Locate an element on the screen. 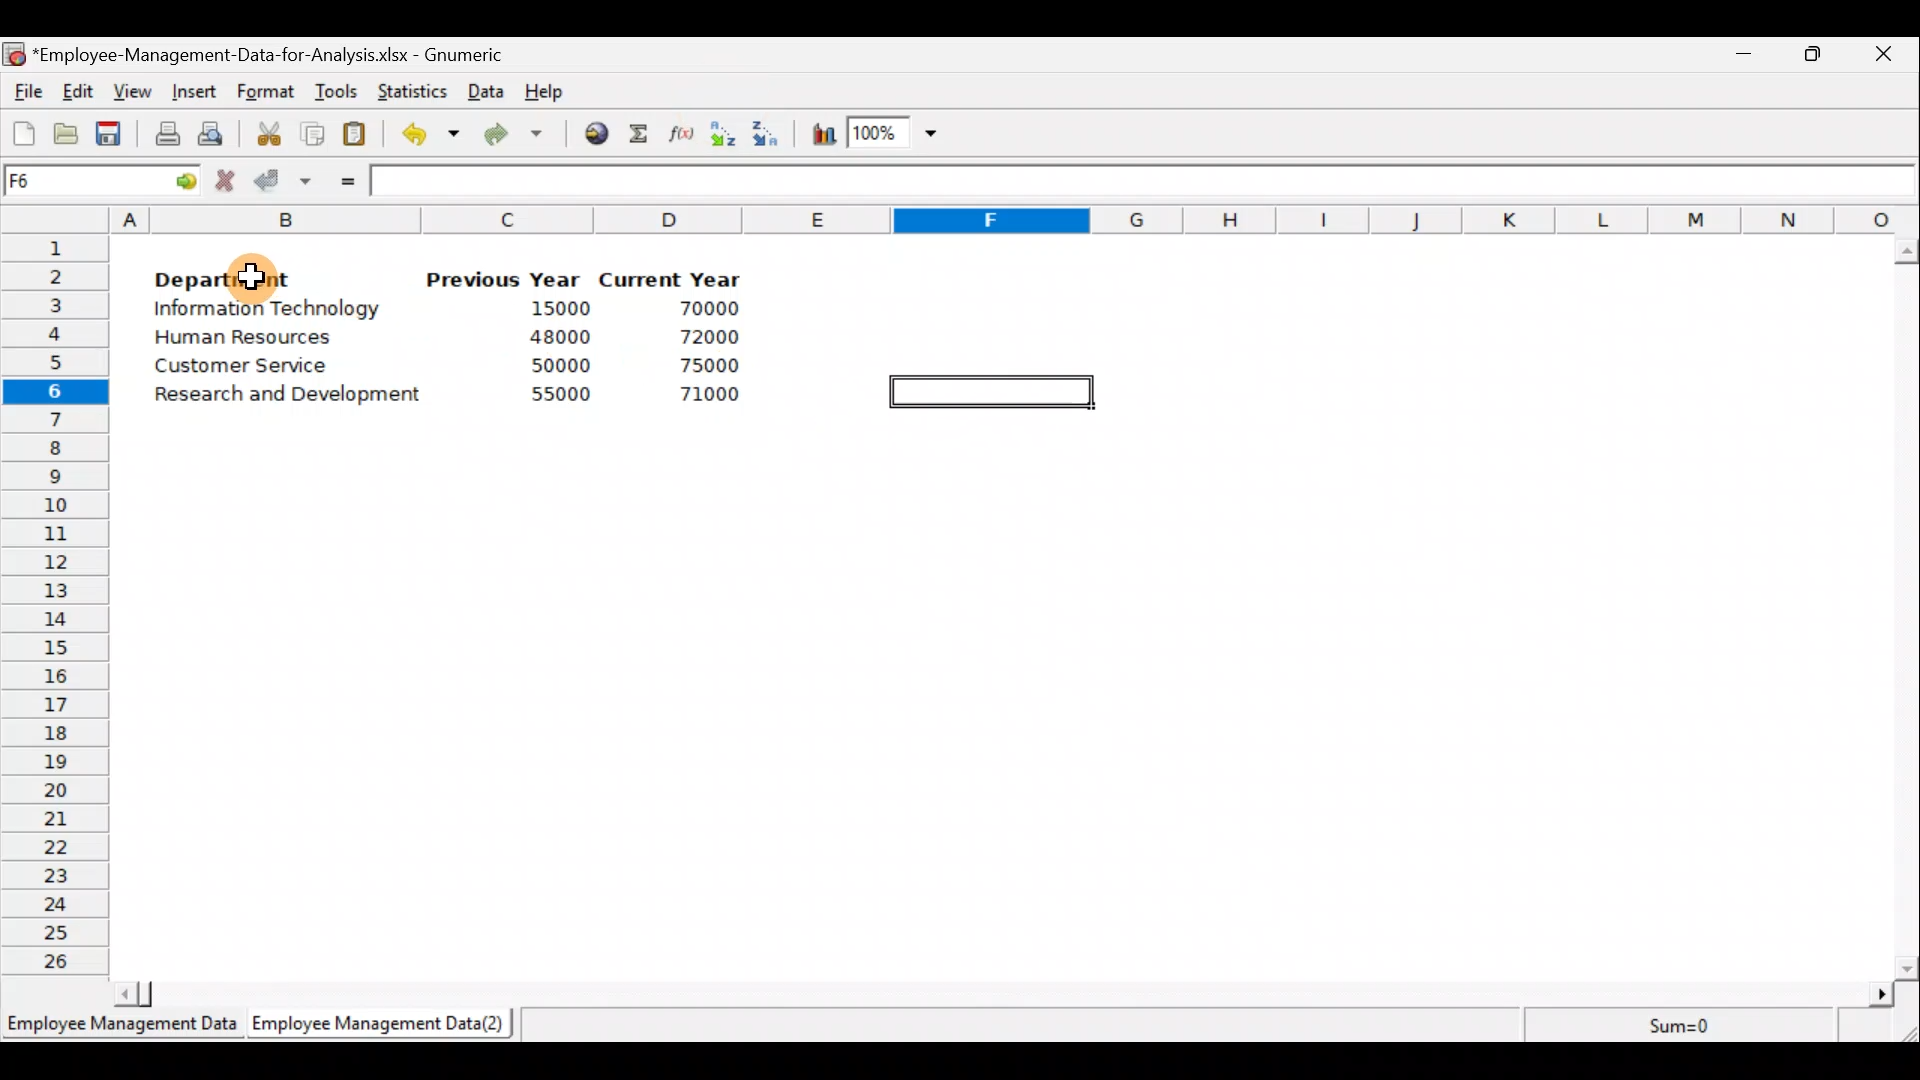 Image resolution: width=1920 pixels, height=1080 pixels. Minimize is located at coordinates (1740, 58).